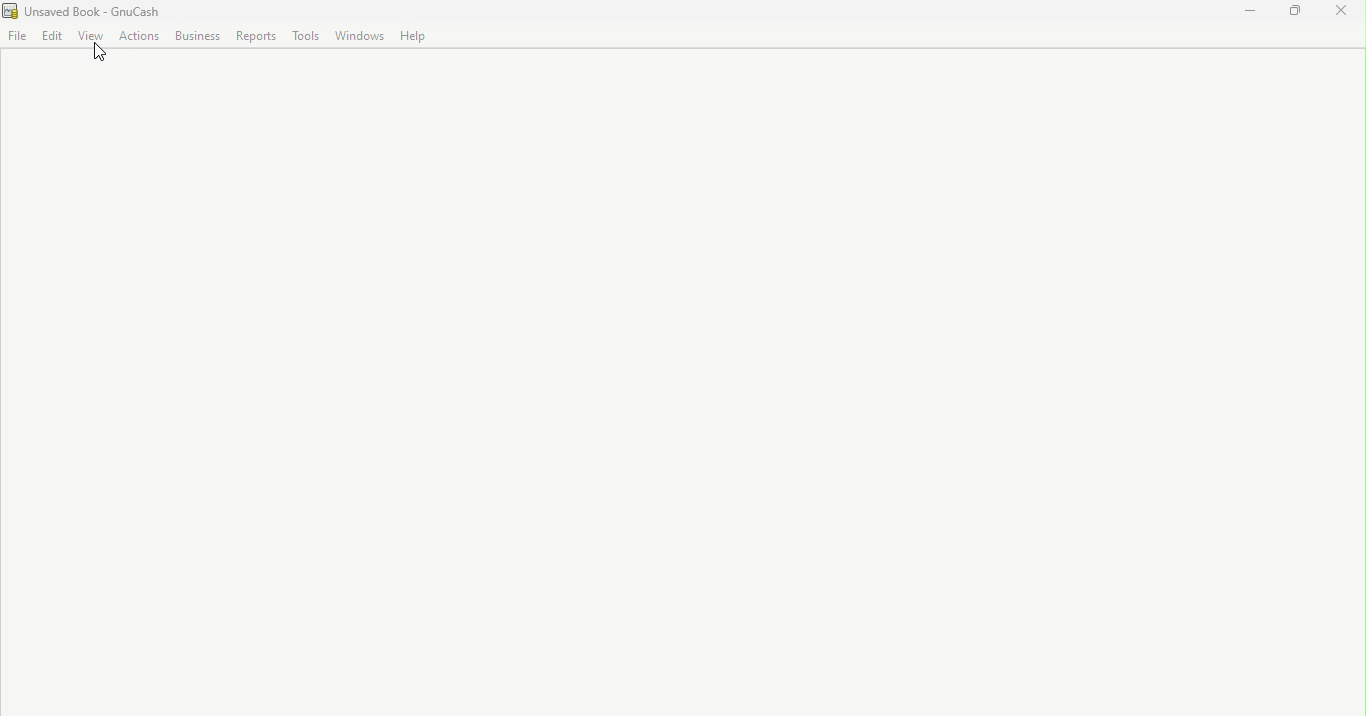 This screenshot has width=1366, height=716. Describe the element at coordinates (414, 36) in the screenshot. I see `Help` at that location.